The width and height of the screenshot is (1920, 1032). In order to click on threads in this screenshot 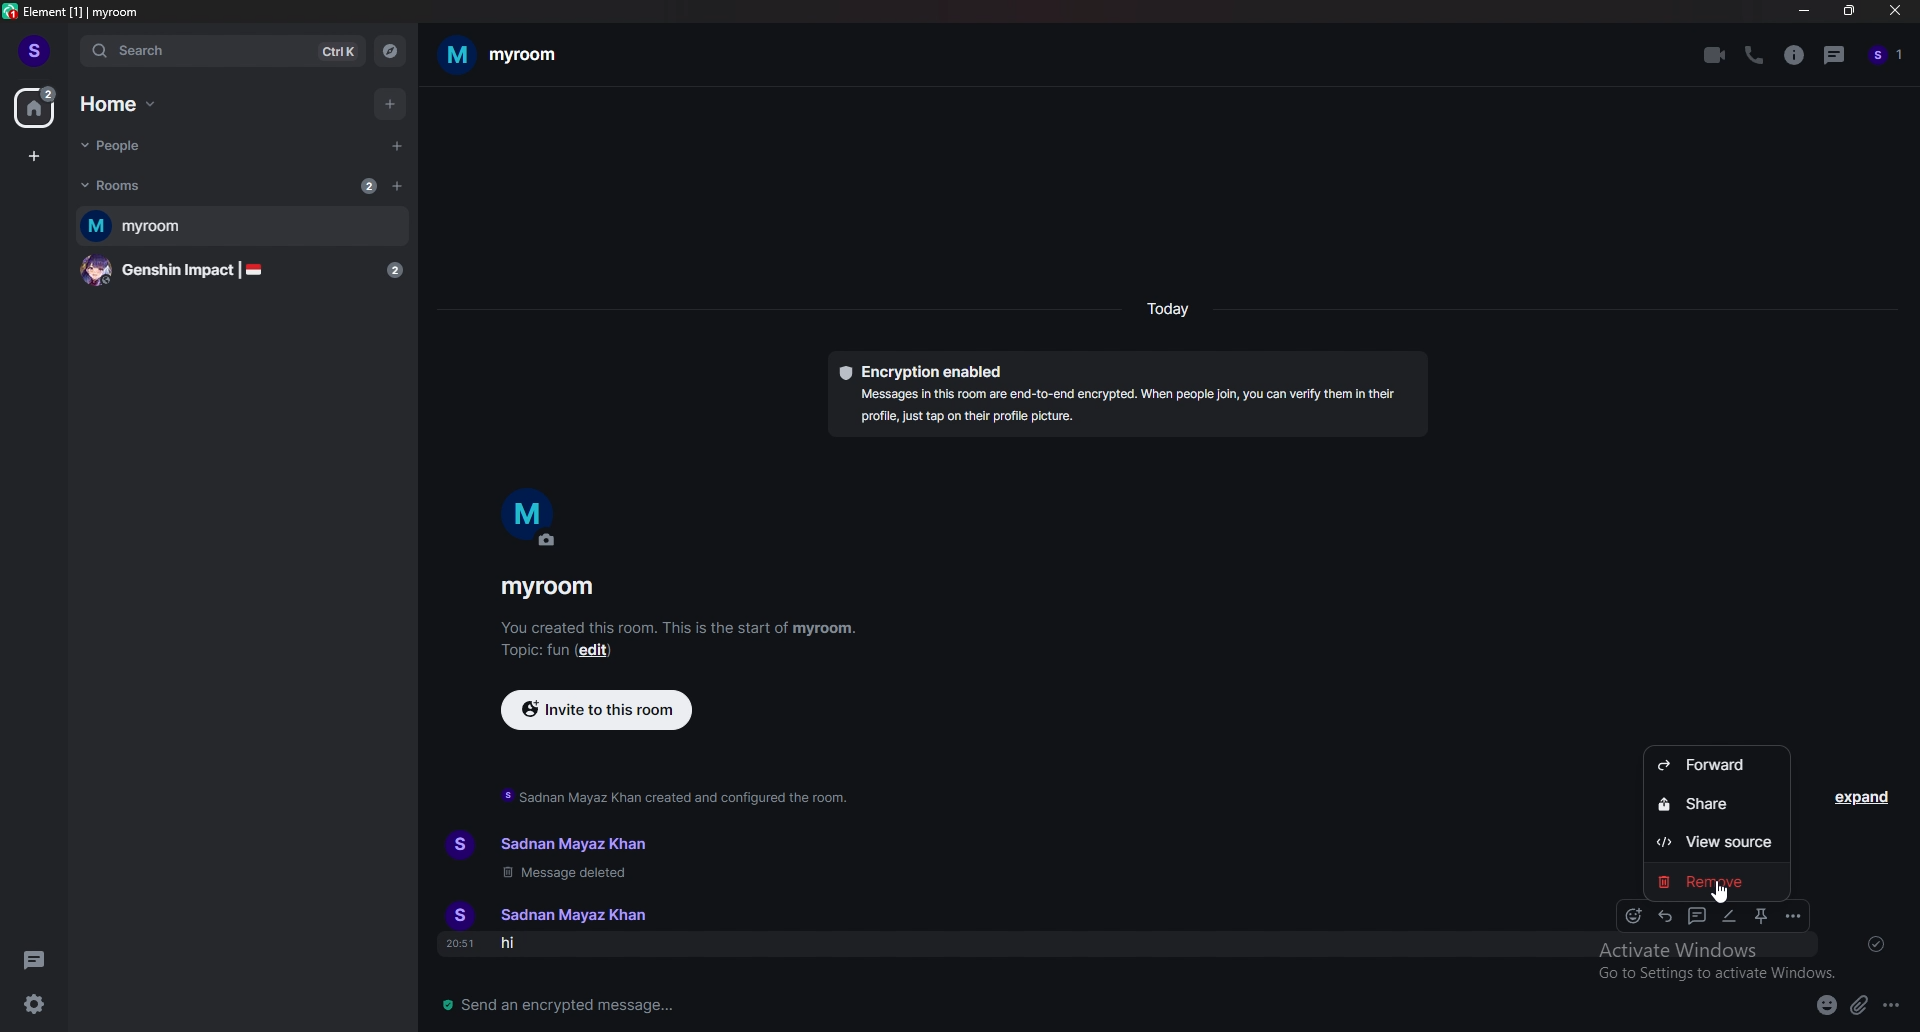, I will do `click(1695, 916)`.